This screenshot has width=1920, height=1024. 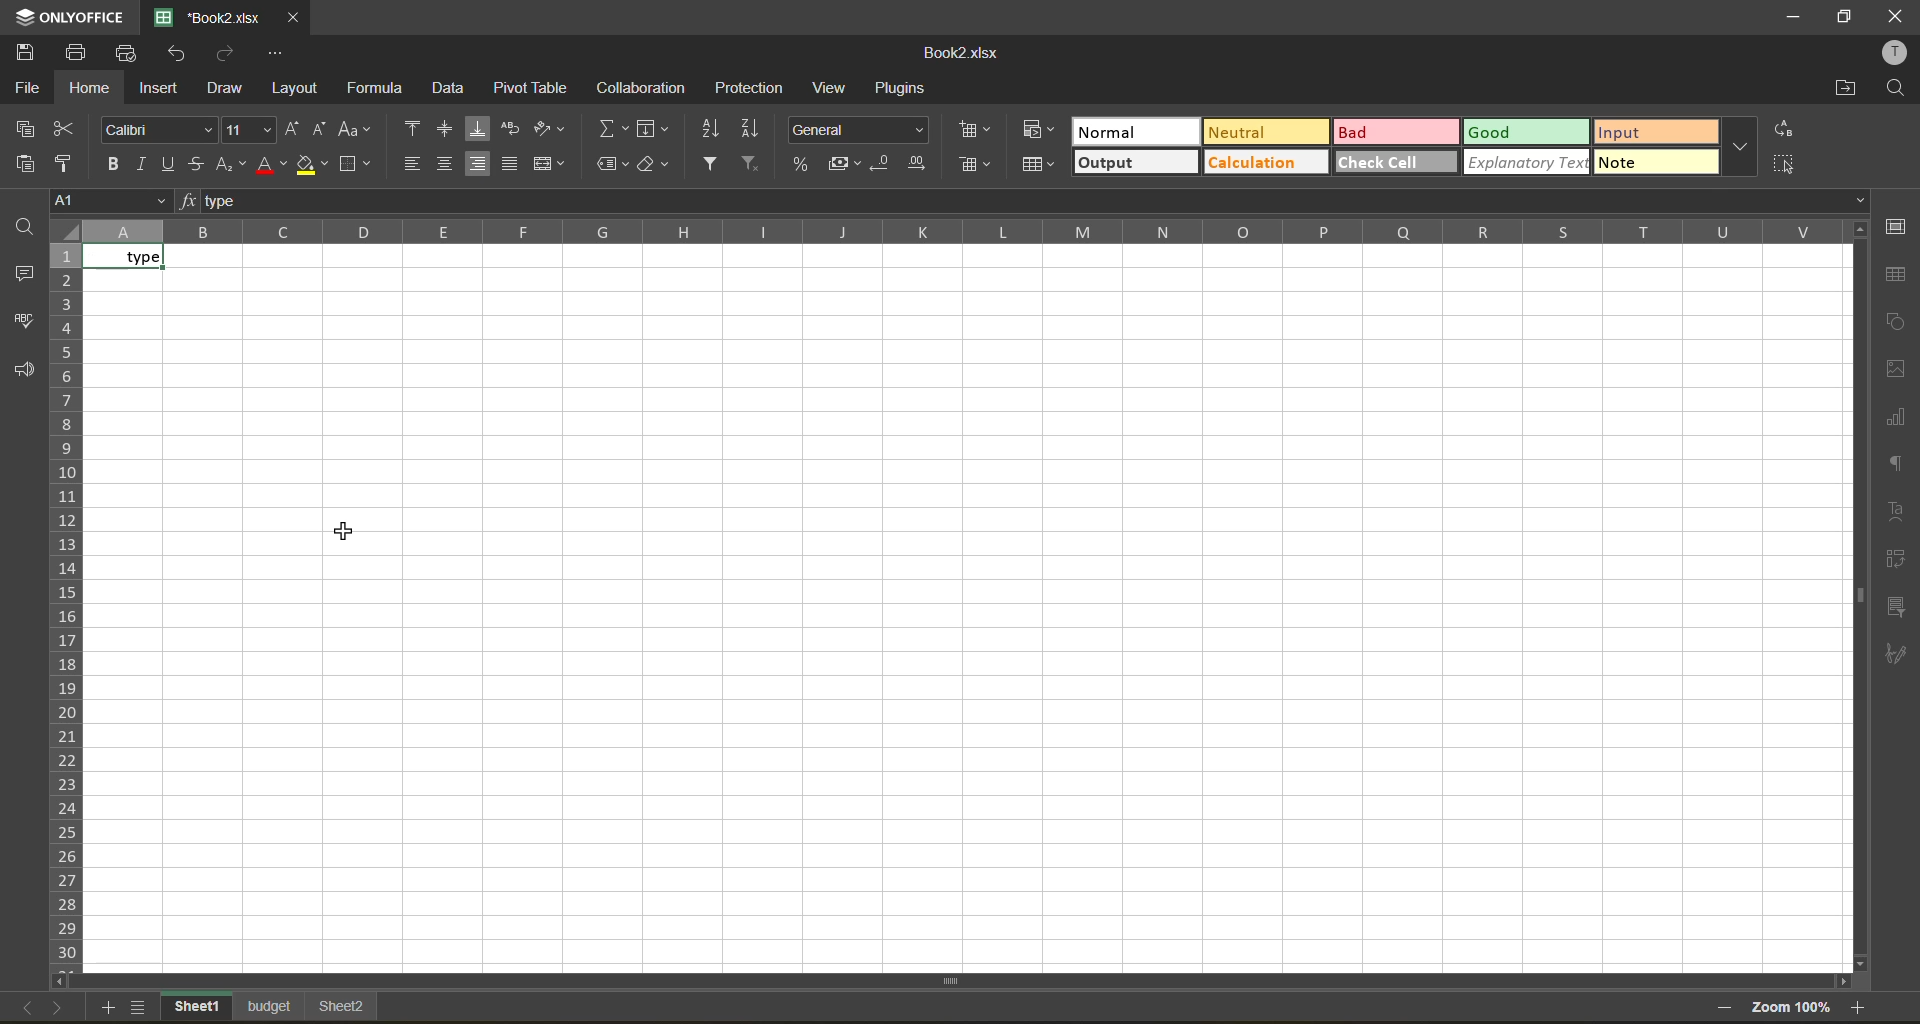 I want to click on align middle, so click(x=450, y=132).